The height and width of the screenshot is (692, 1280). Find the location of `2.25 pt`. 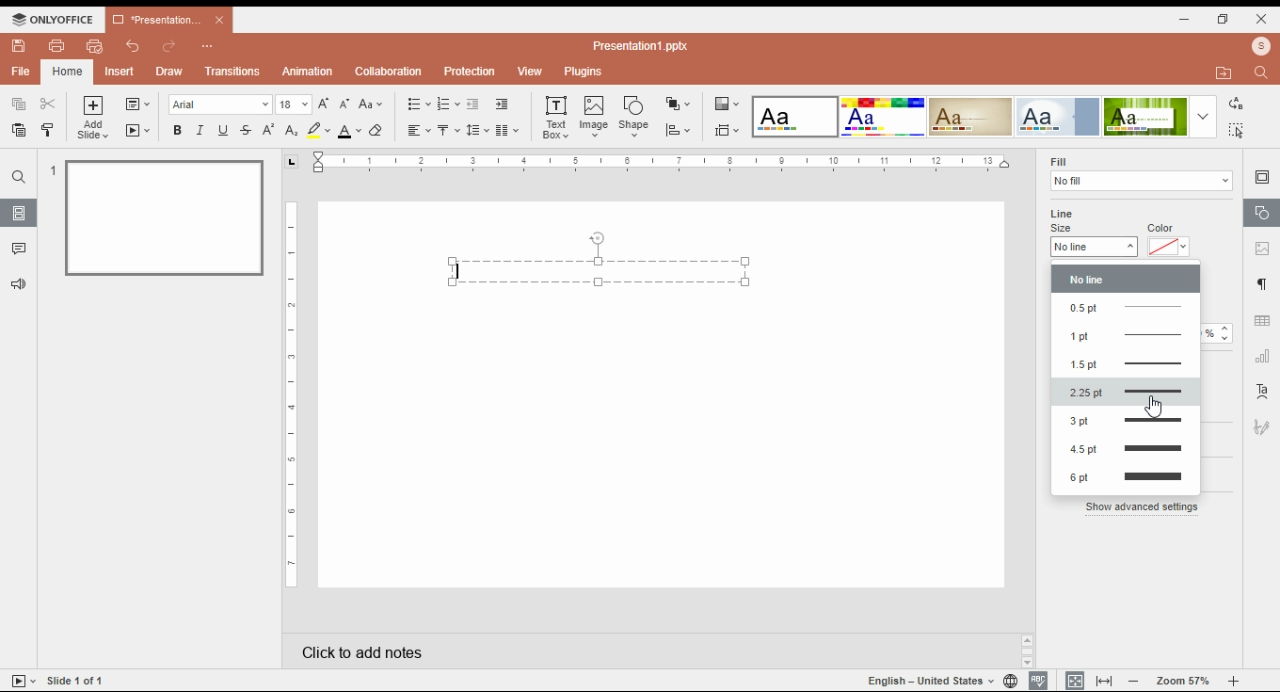

2.25 pt is located at coordinates (1126, 393).